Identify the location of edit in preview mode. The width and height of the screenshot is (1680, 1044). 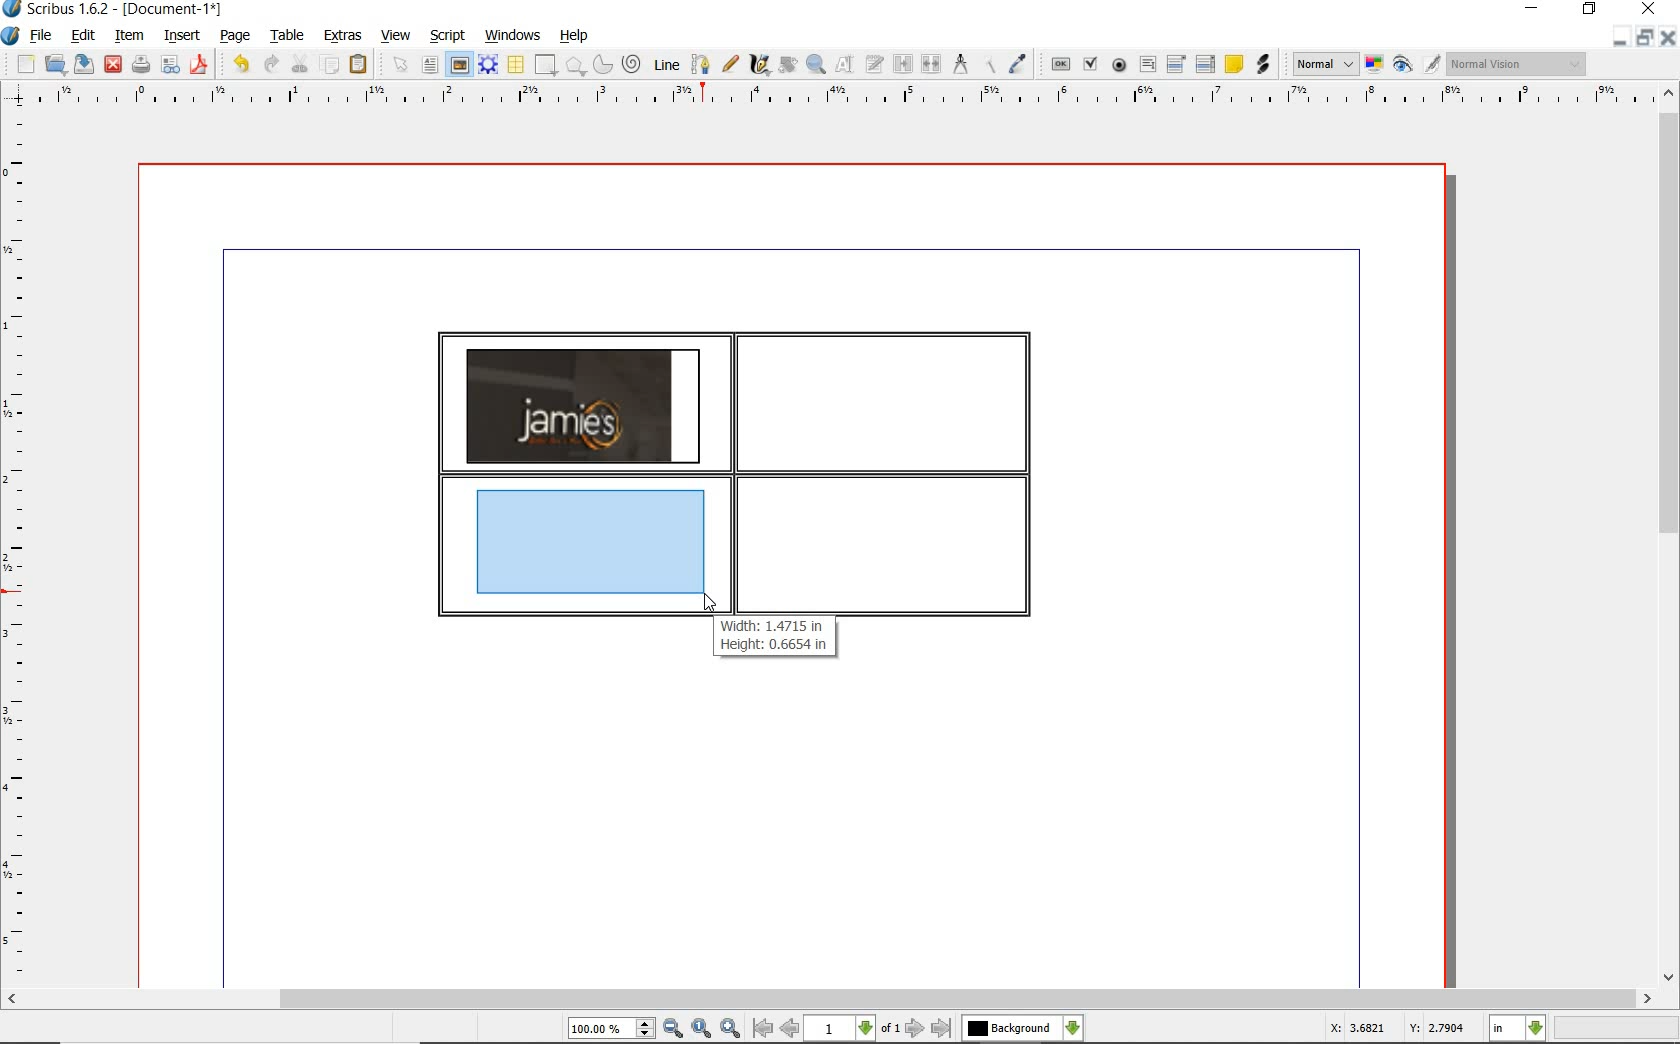
(1431, 65).